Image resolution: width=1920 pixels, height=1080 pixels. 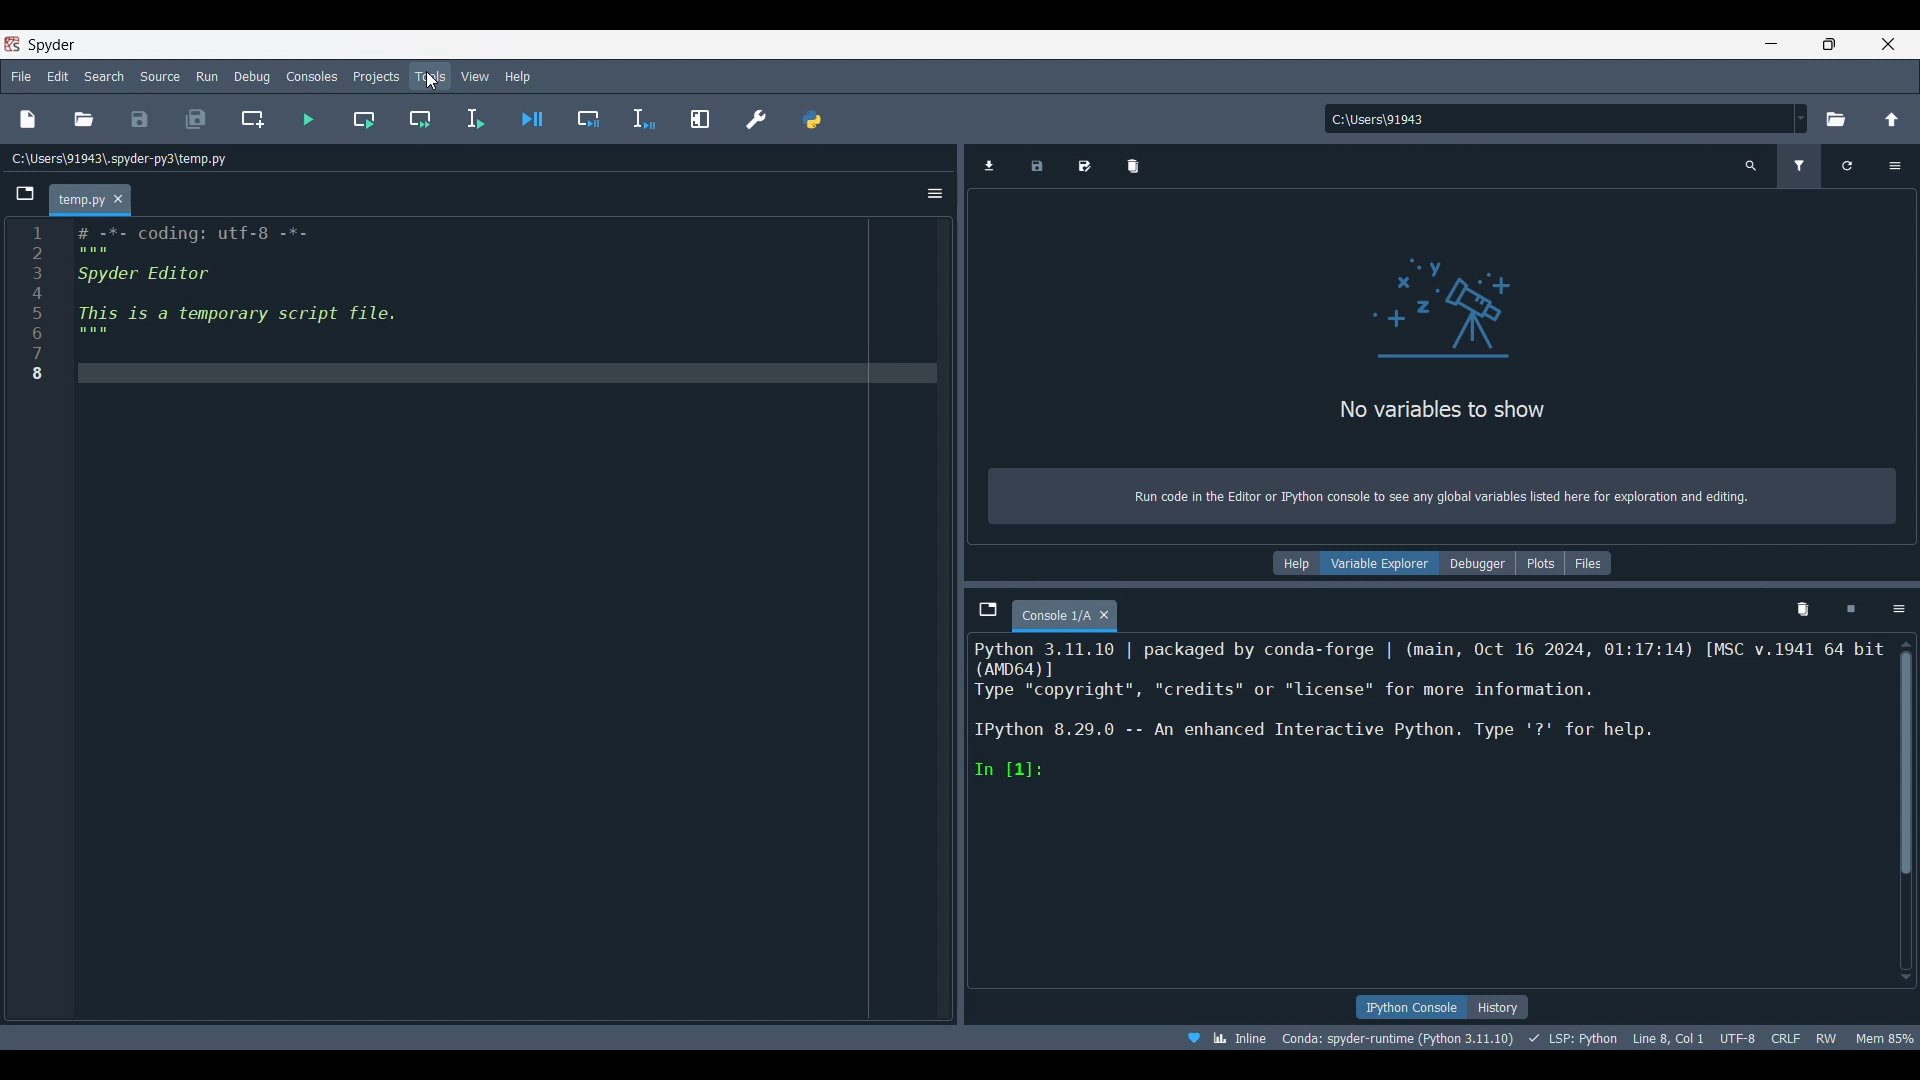 What do you see at coordinates (1447, 364) in the screenshot?
I see `Panel logo and description` at bounding box center [1447, 364].